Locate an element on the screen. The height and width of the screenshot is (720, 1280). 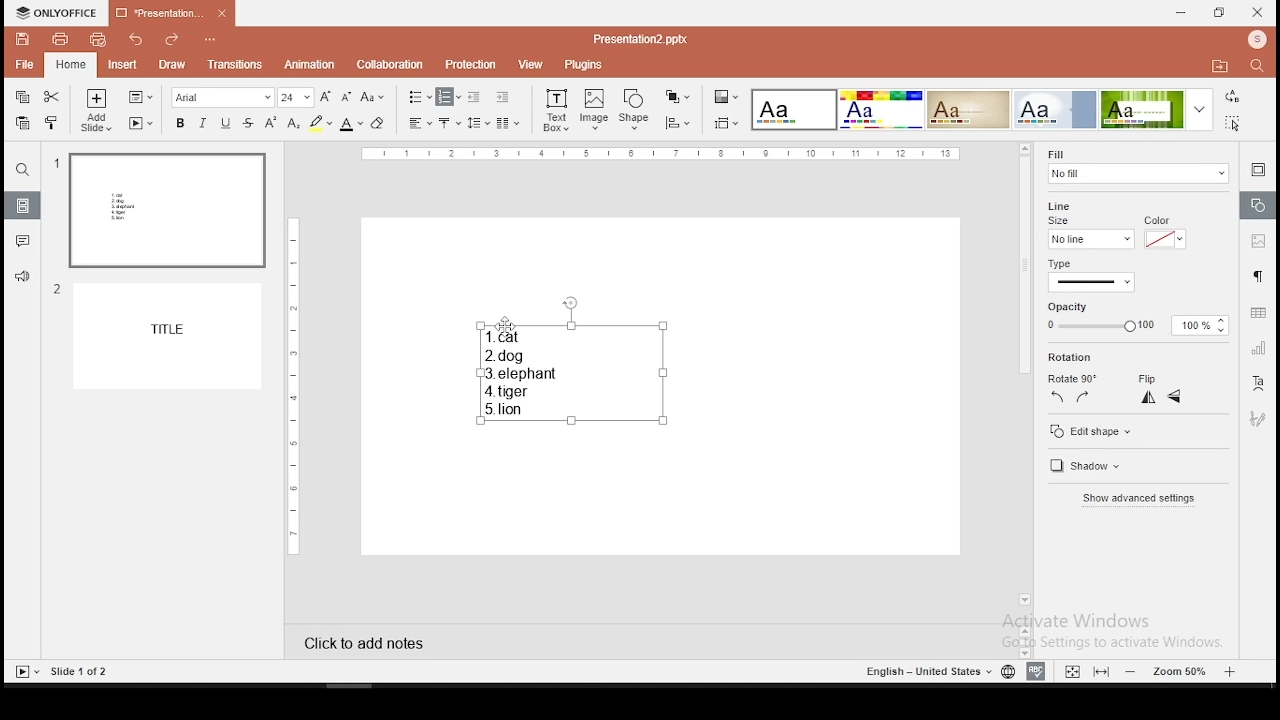
shape settings is located at coordinates (1256, 204).